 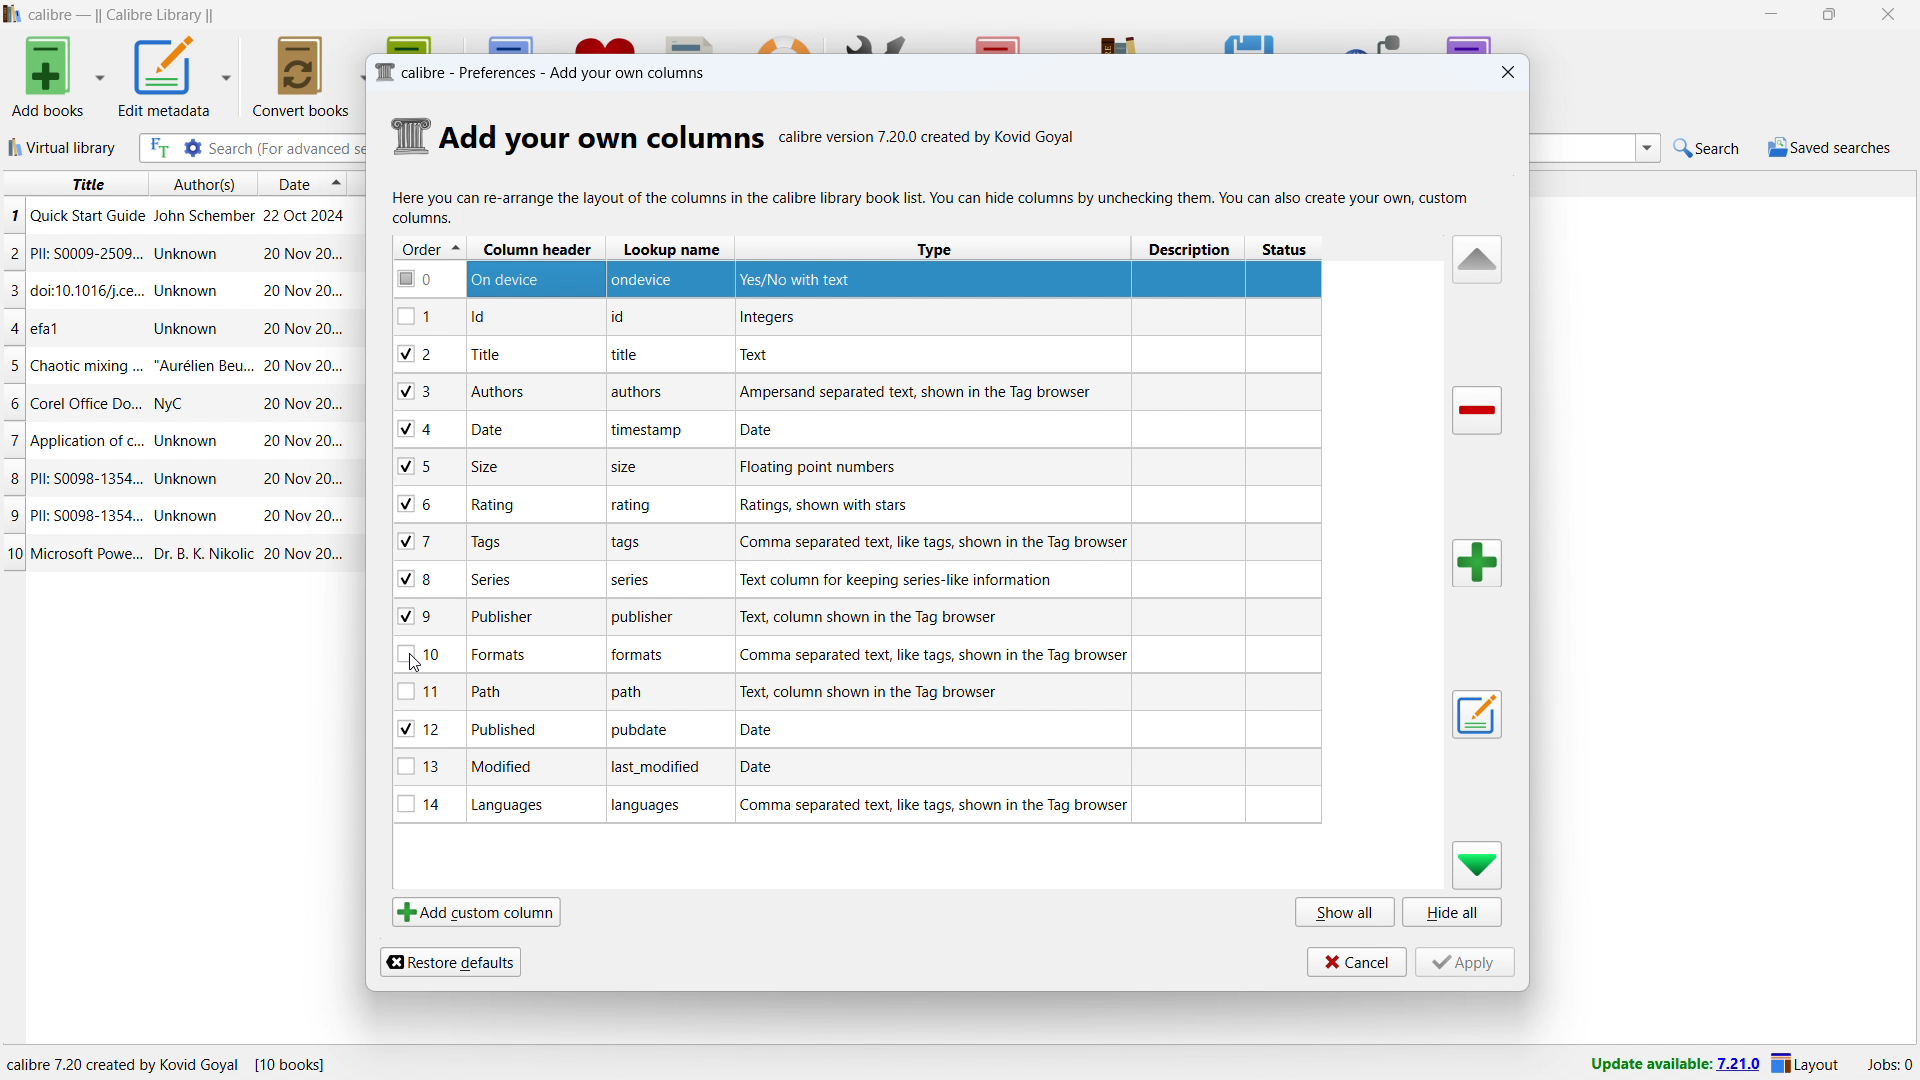 What do you see at coordinates (856, 653) in the screenshot?
I see `Formats formats. Comma separated text, like tags, shown in the Tag browser` at bounding box center [856, 653].